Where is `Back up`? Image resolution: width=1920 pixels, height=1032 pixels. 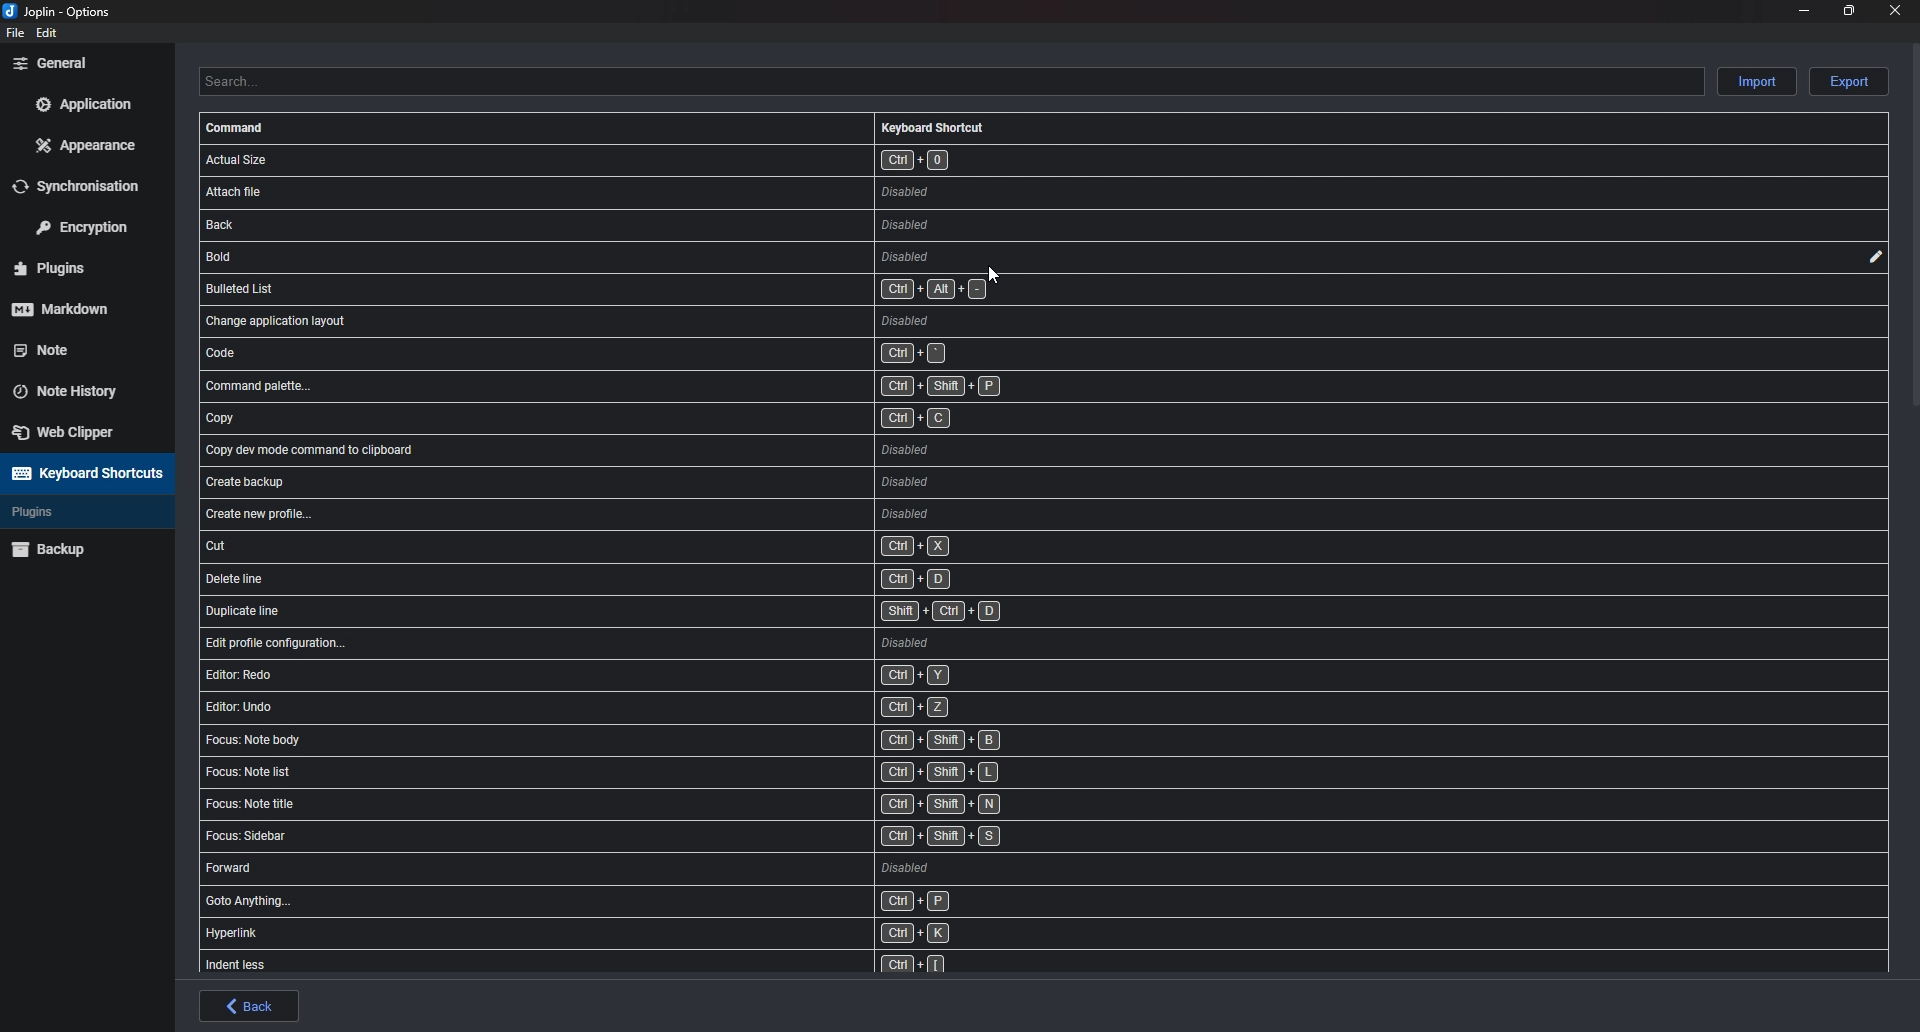 Back up is located at coordinates (82, 548).